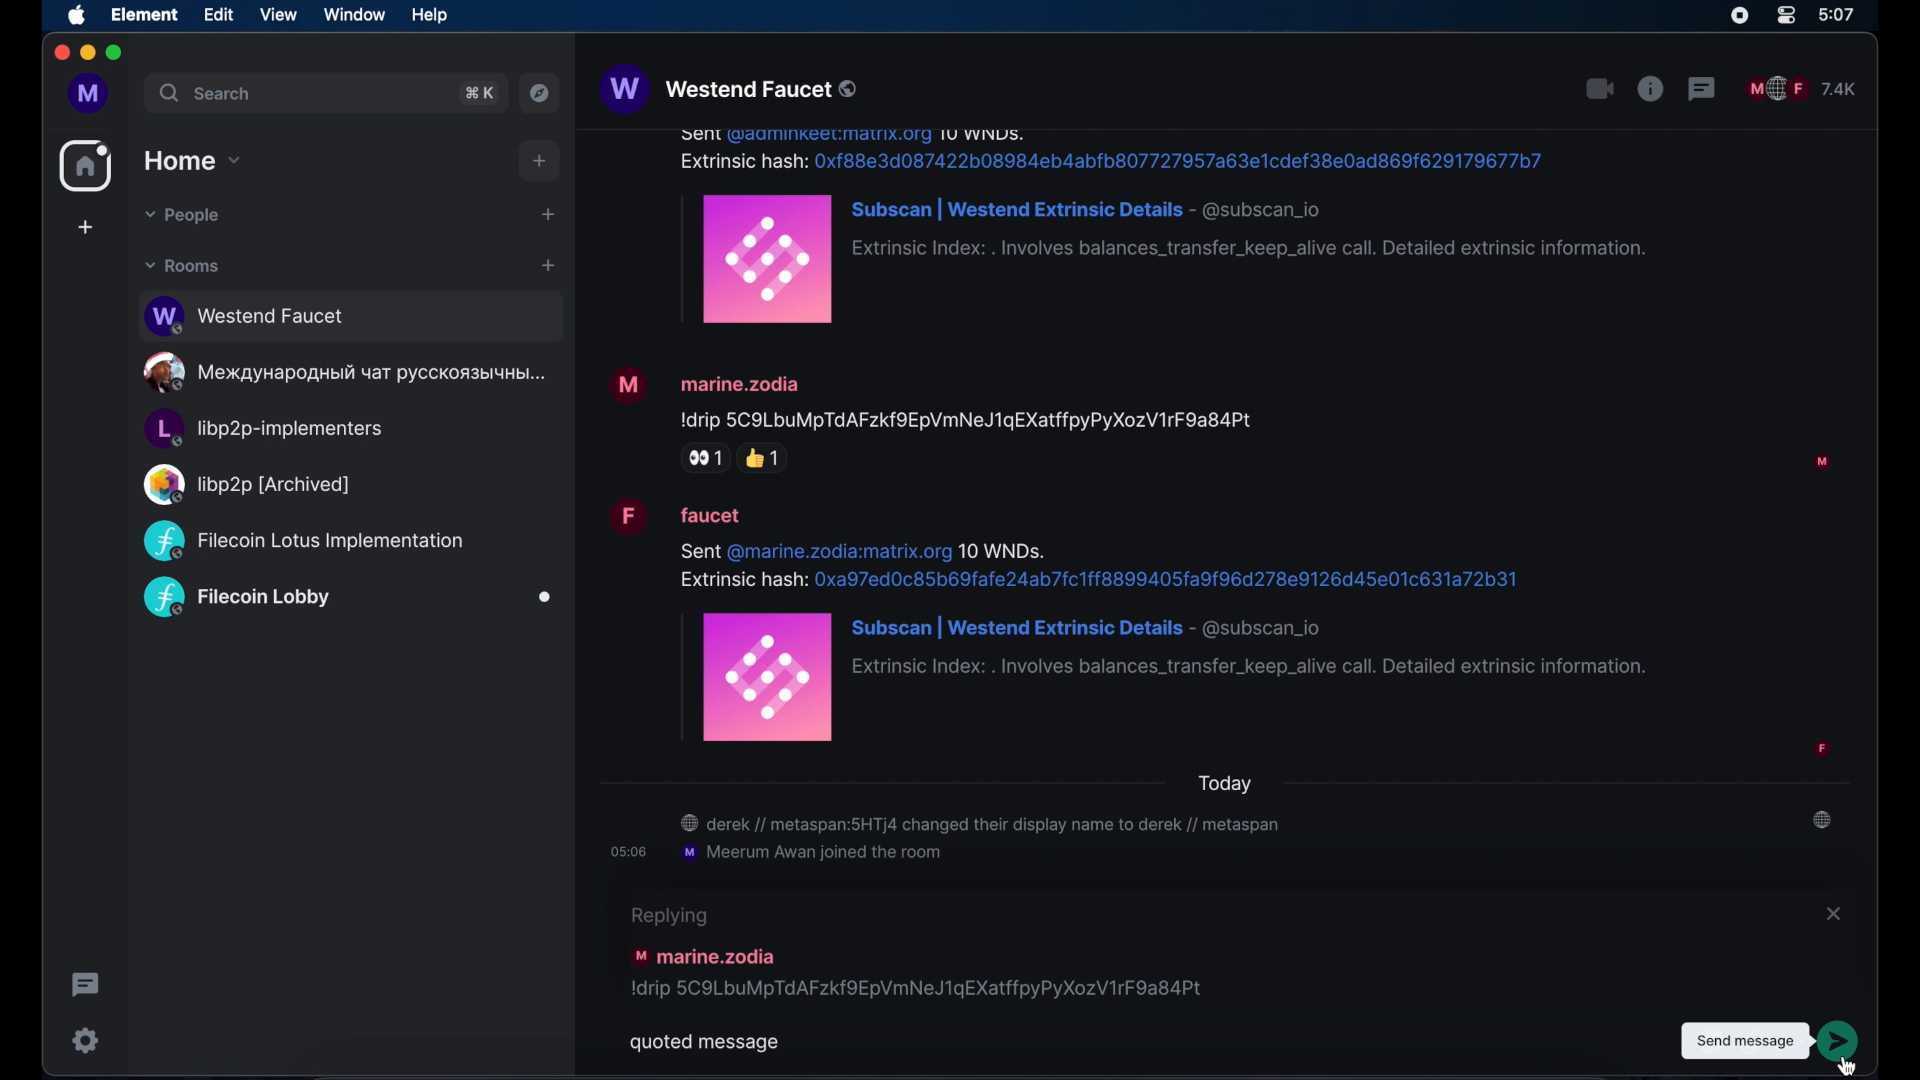 This screenshot has width=1920, height=1080. Describe the element at coordinates (1651, 89) in the screenshot. I see `public room properties` at that location.